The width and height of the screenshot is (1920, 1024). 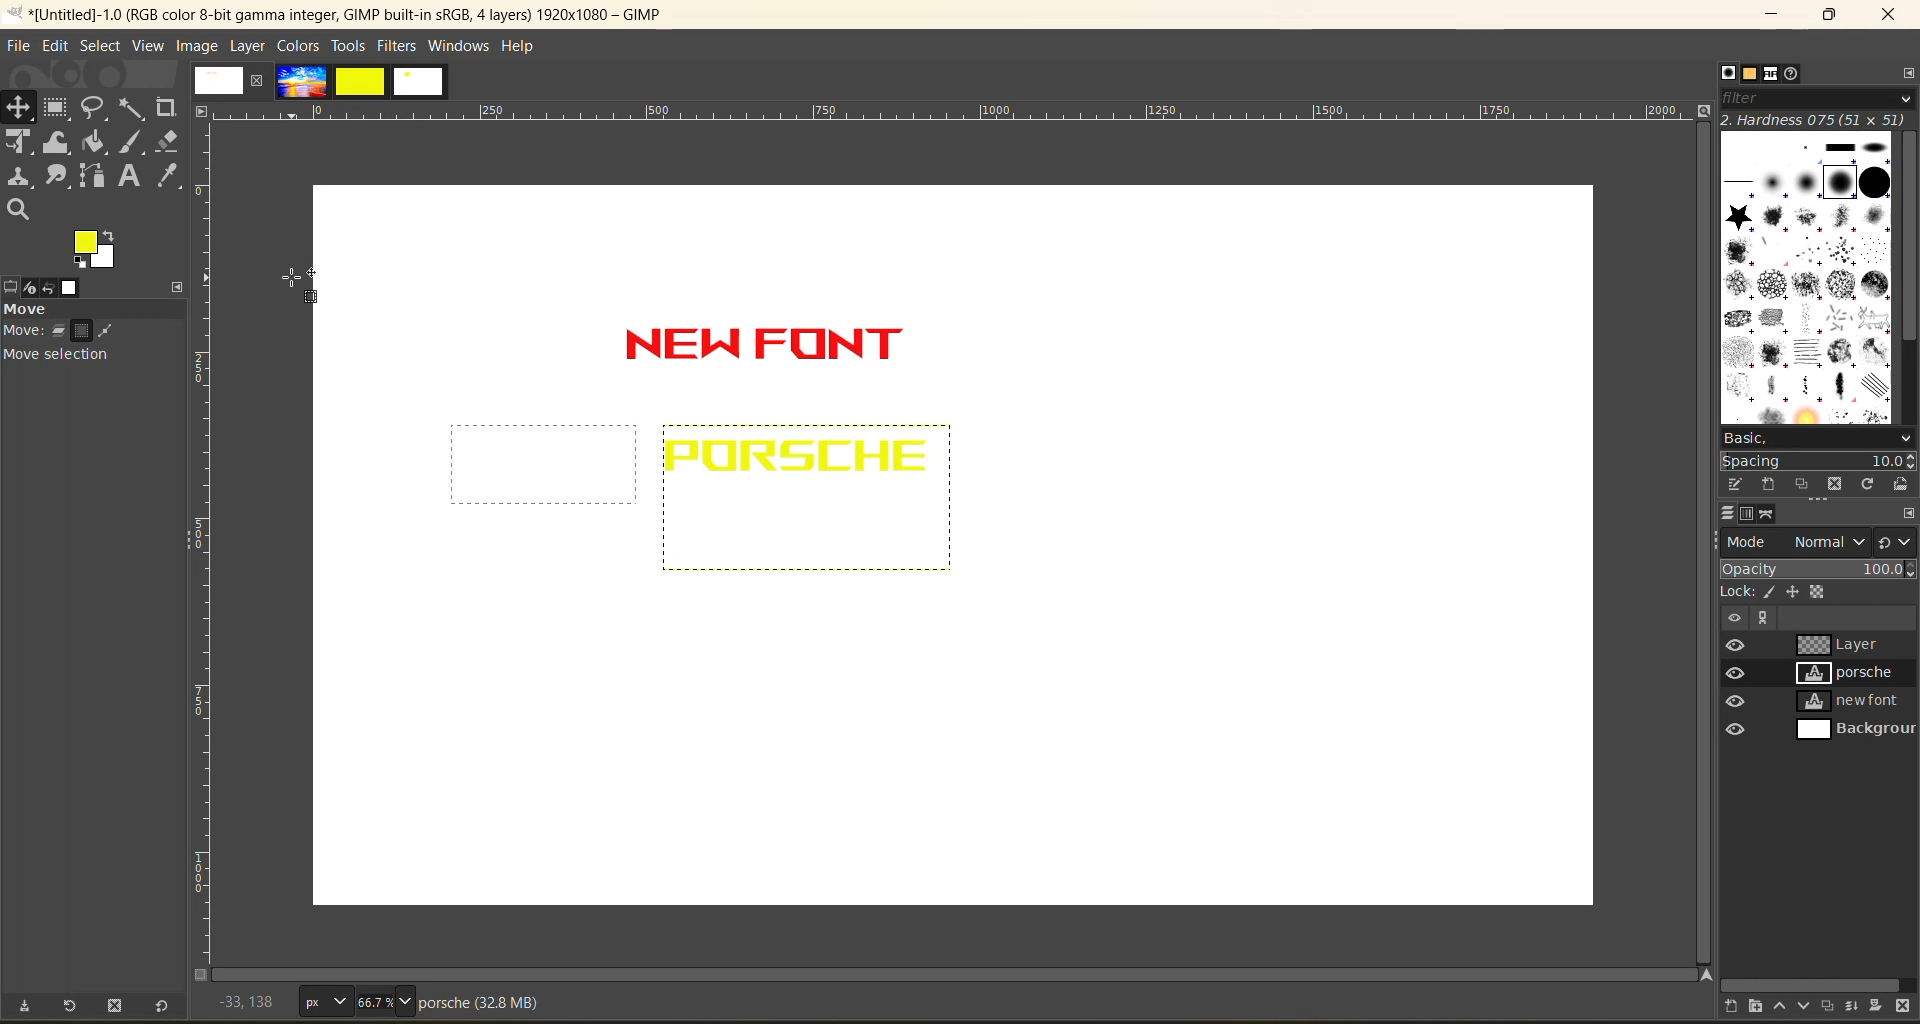 I want to click on wrape transform, so click(x=57, y=144).